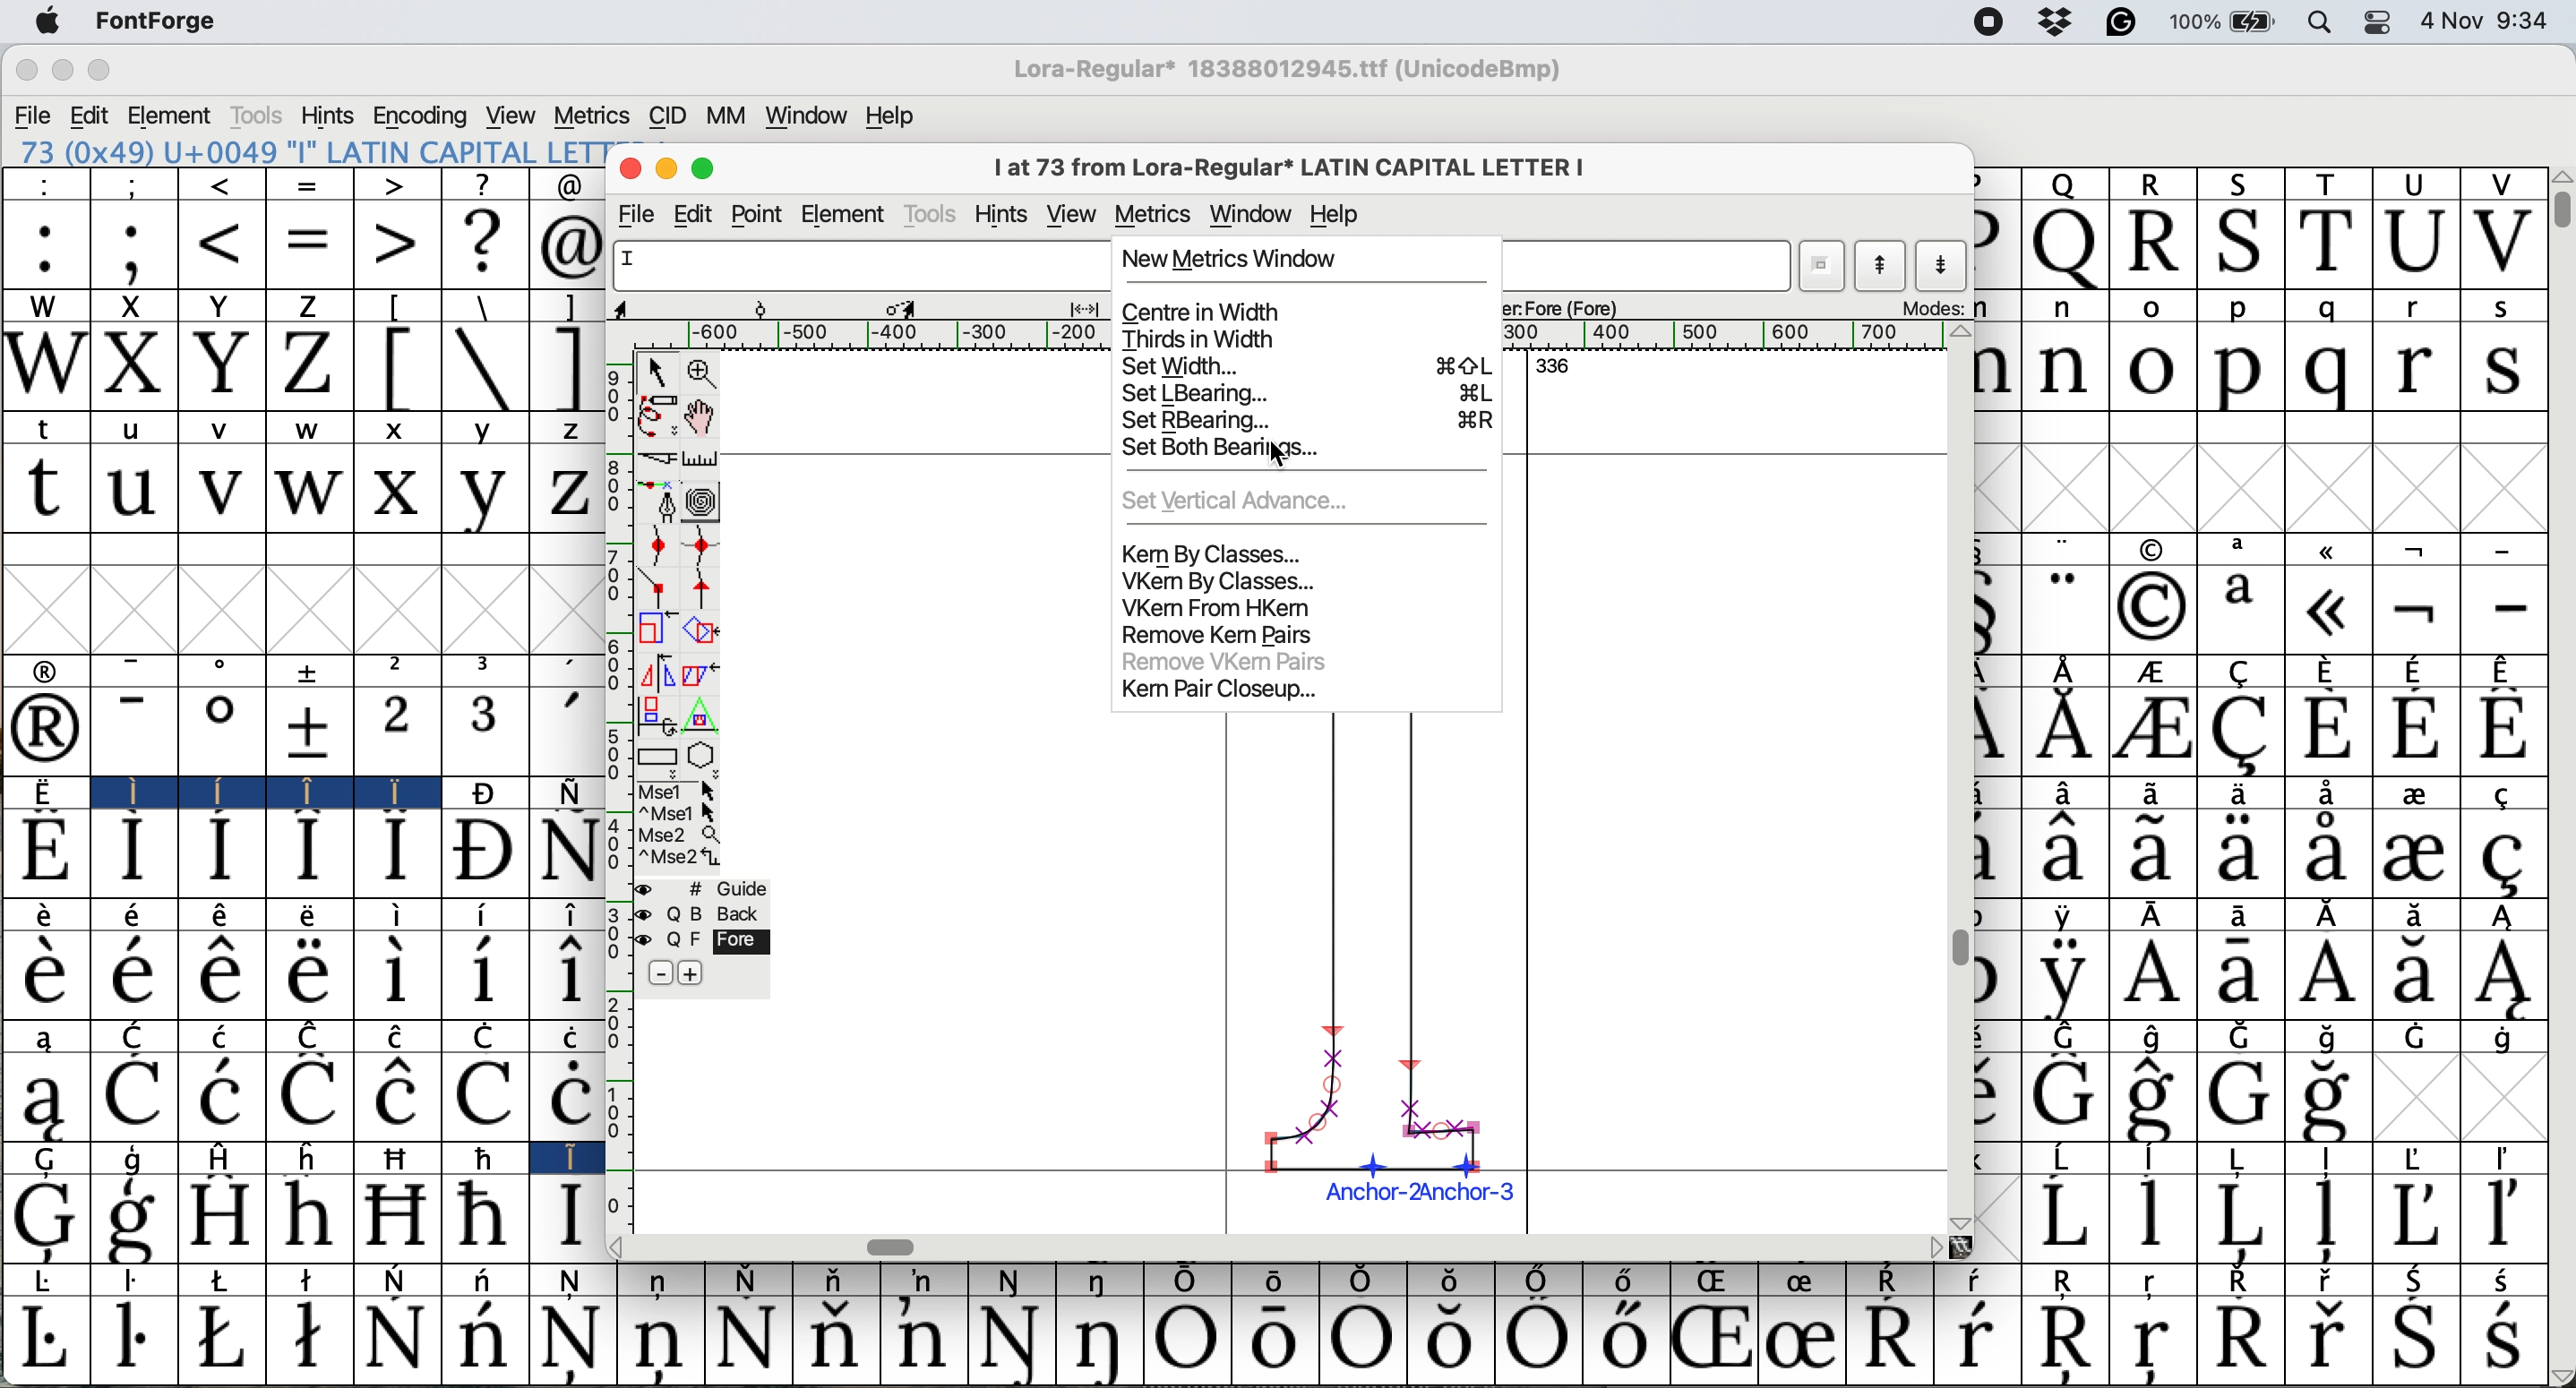 The image size is (2576, 1388). Describe the element at coordinates (2515, 791) in the screenshot. I see `Symbol` at that location.